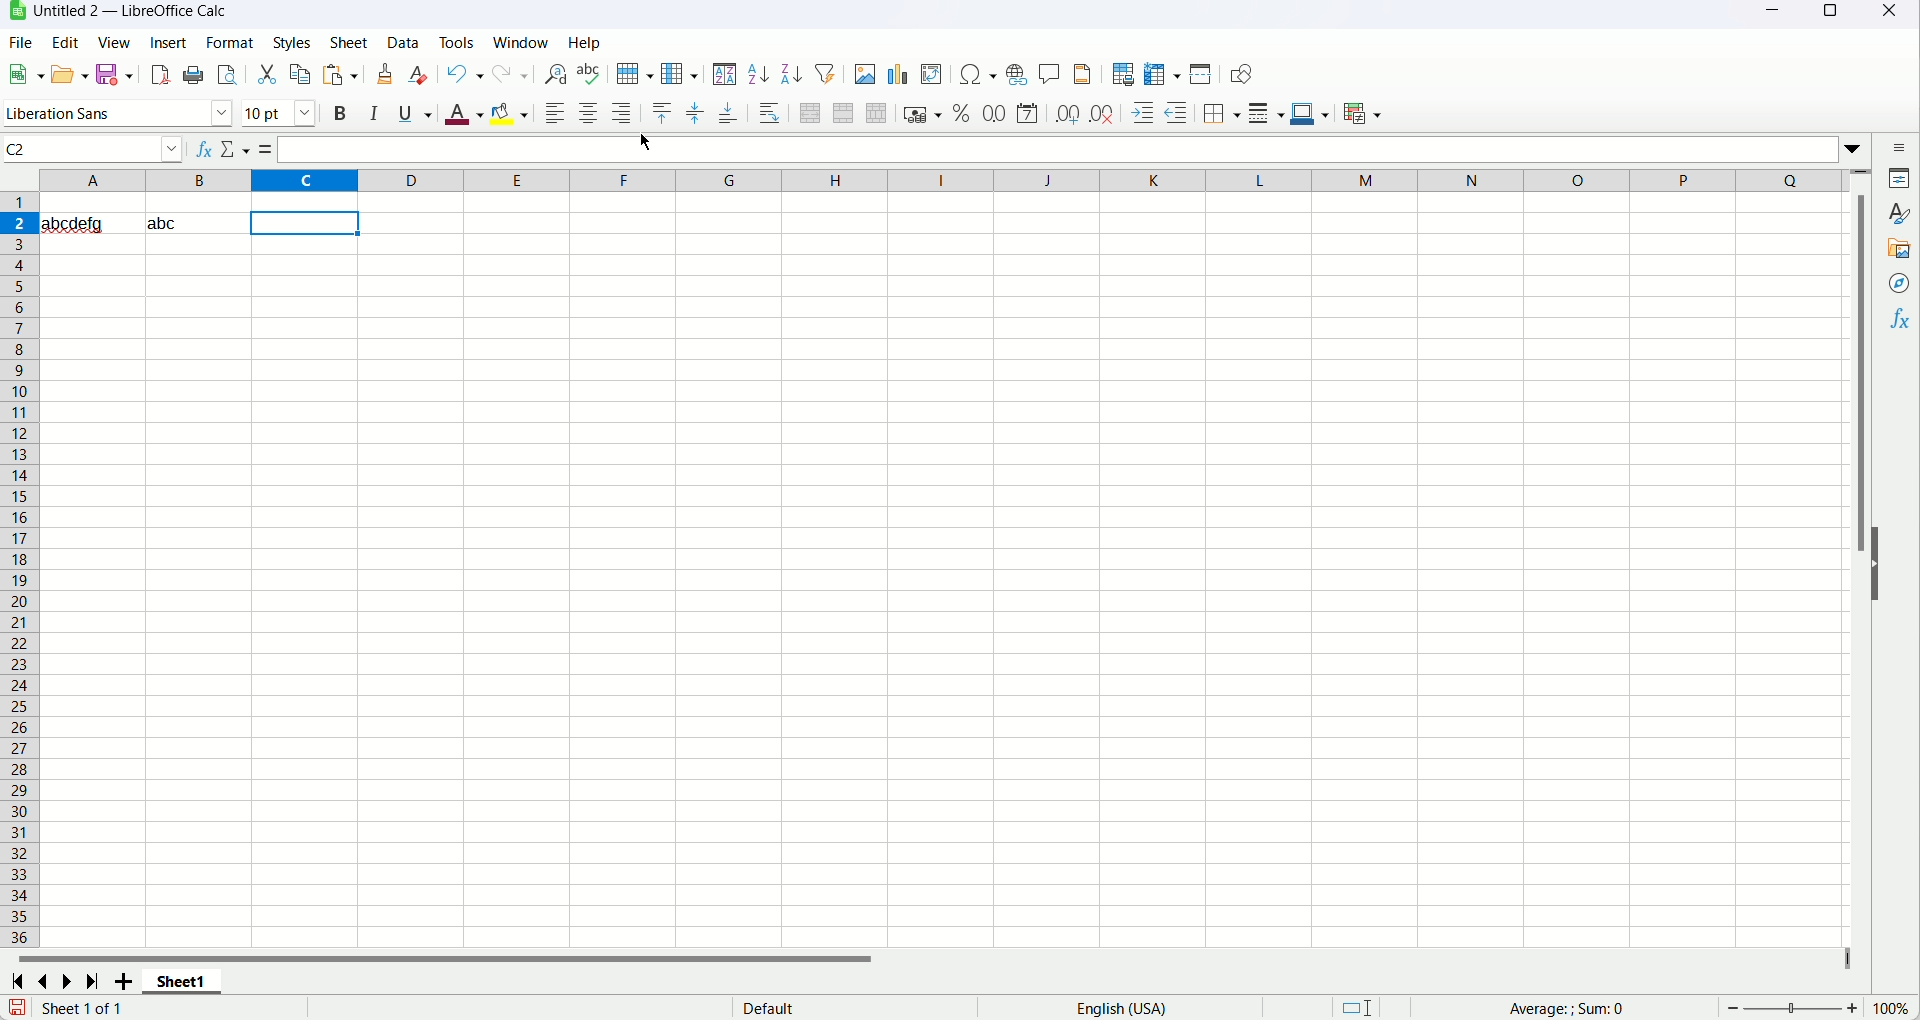 This screenshot has width=1920, height=1020. Describe the element at coordinates (1892, 12) in the screenshot. I see `close` at that location.